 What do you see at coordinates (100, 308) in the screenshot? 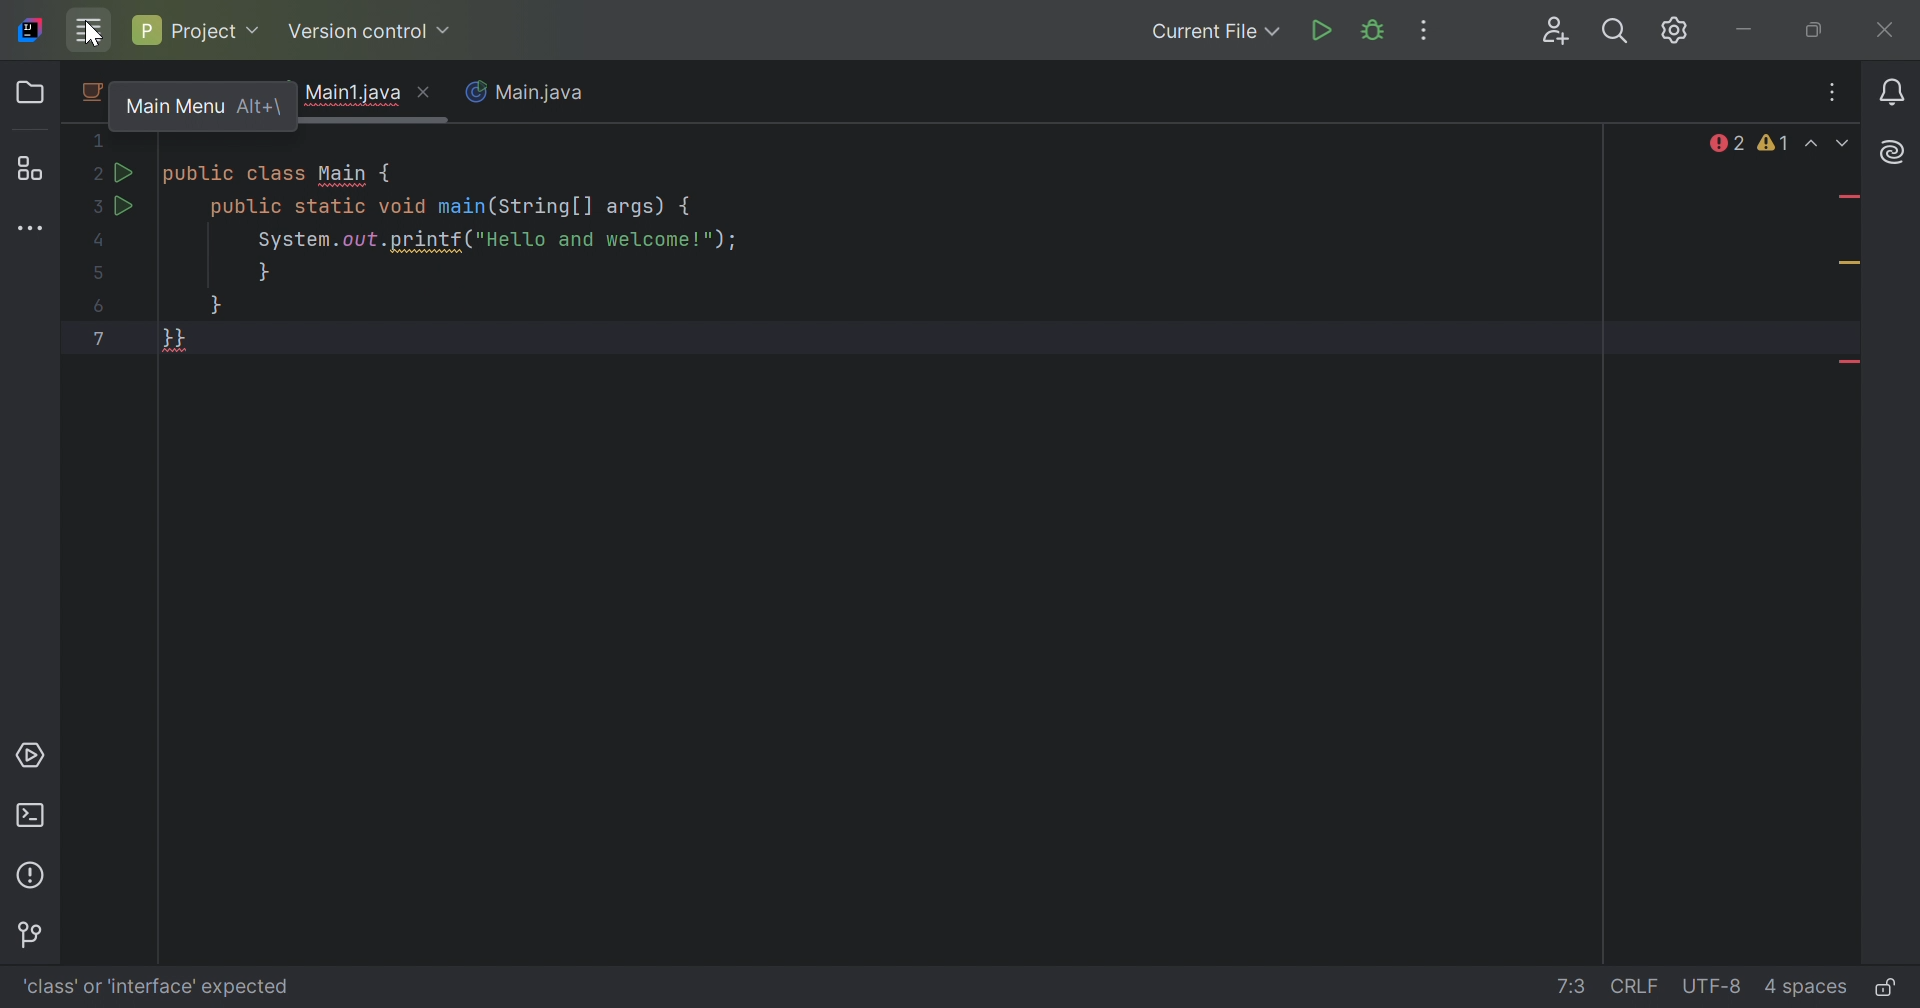
I see `6` at bounding box center [100, 308].